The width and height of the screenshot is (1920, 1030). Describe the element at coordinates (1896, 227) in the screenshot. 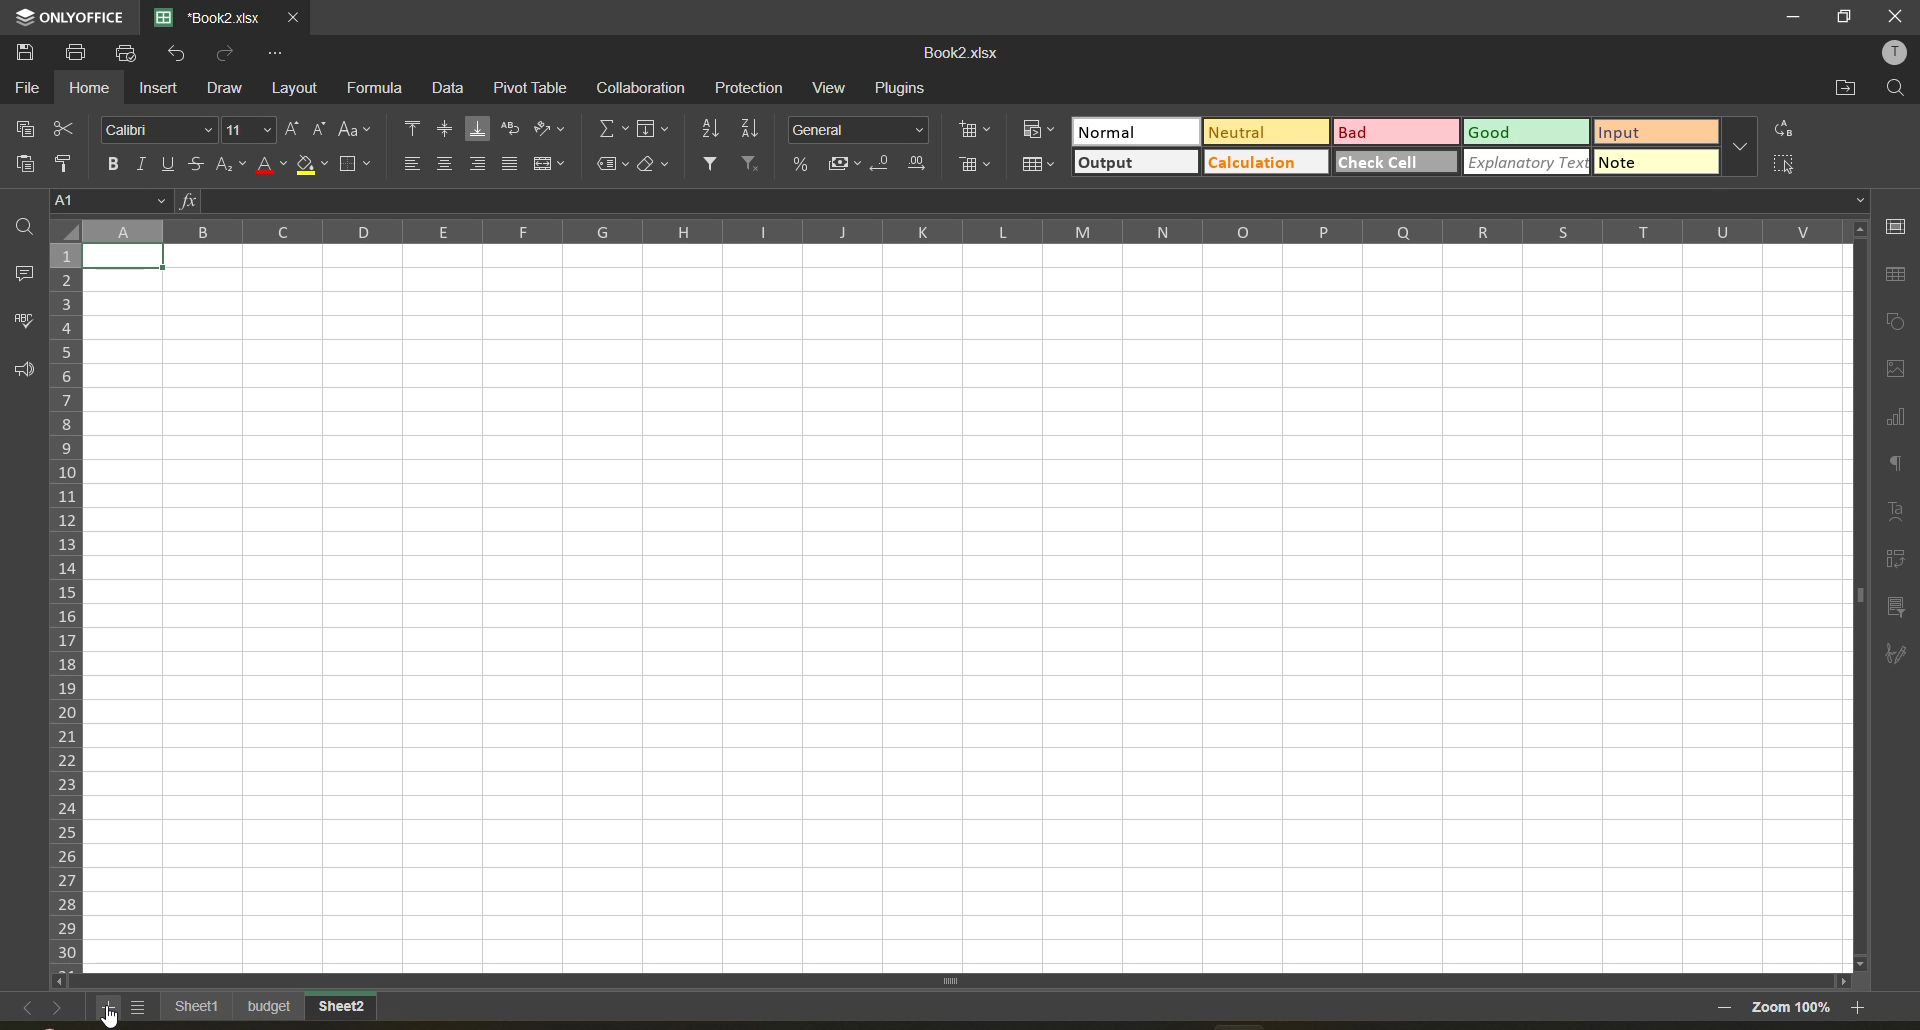

I see `cell settings` at that location.